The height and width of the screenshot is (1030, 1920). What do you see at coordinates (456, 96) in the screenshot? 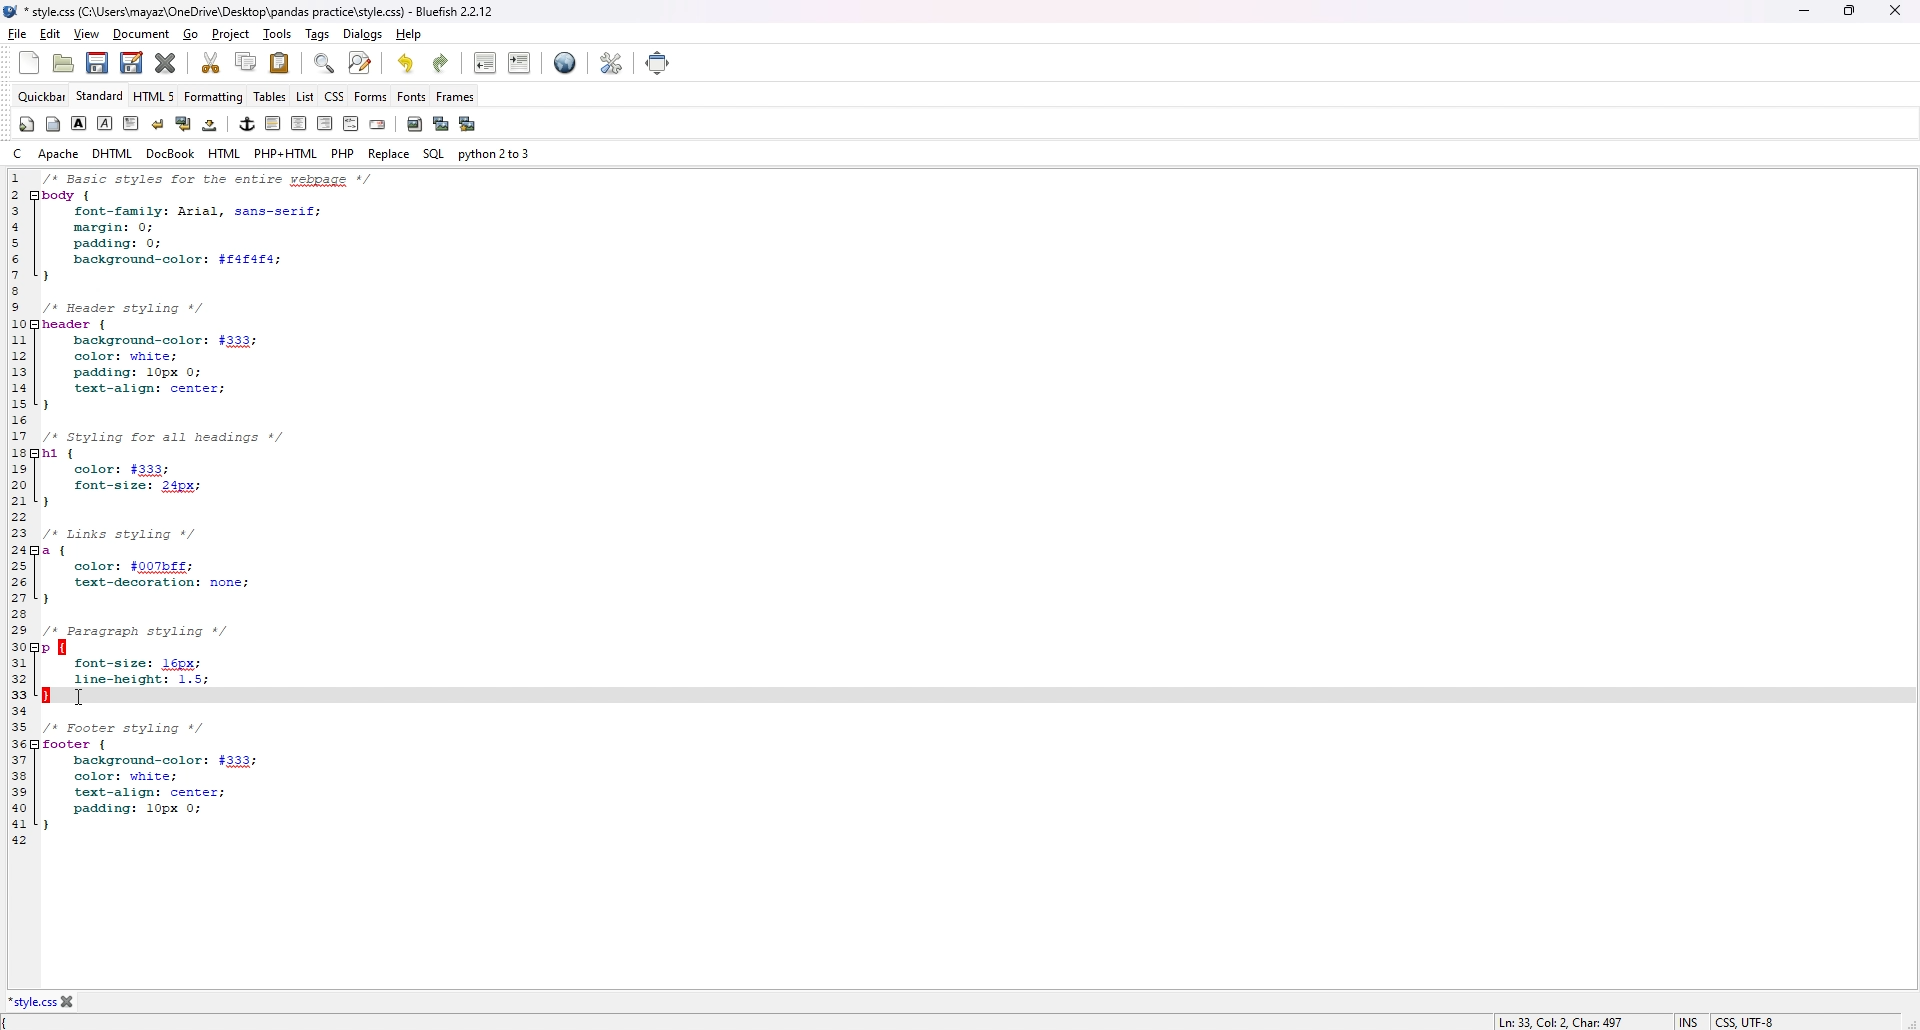
I see `frames` at bounding box center [456, 96].